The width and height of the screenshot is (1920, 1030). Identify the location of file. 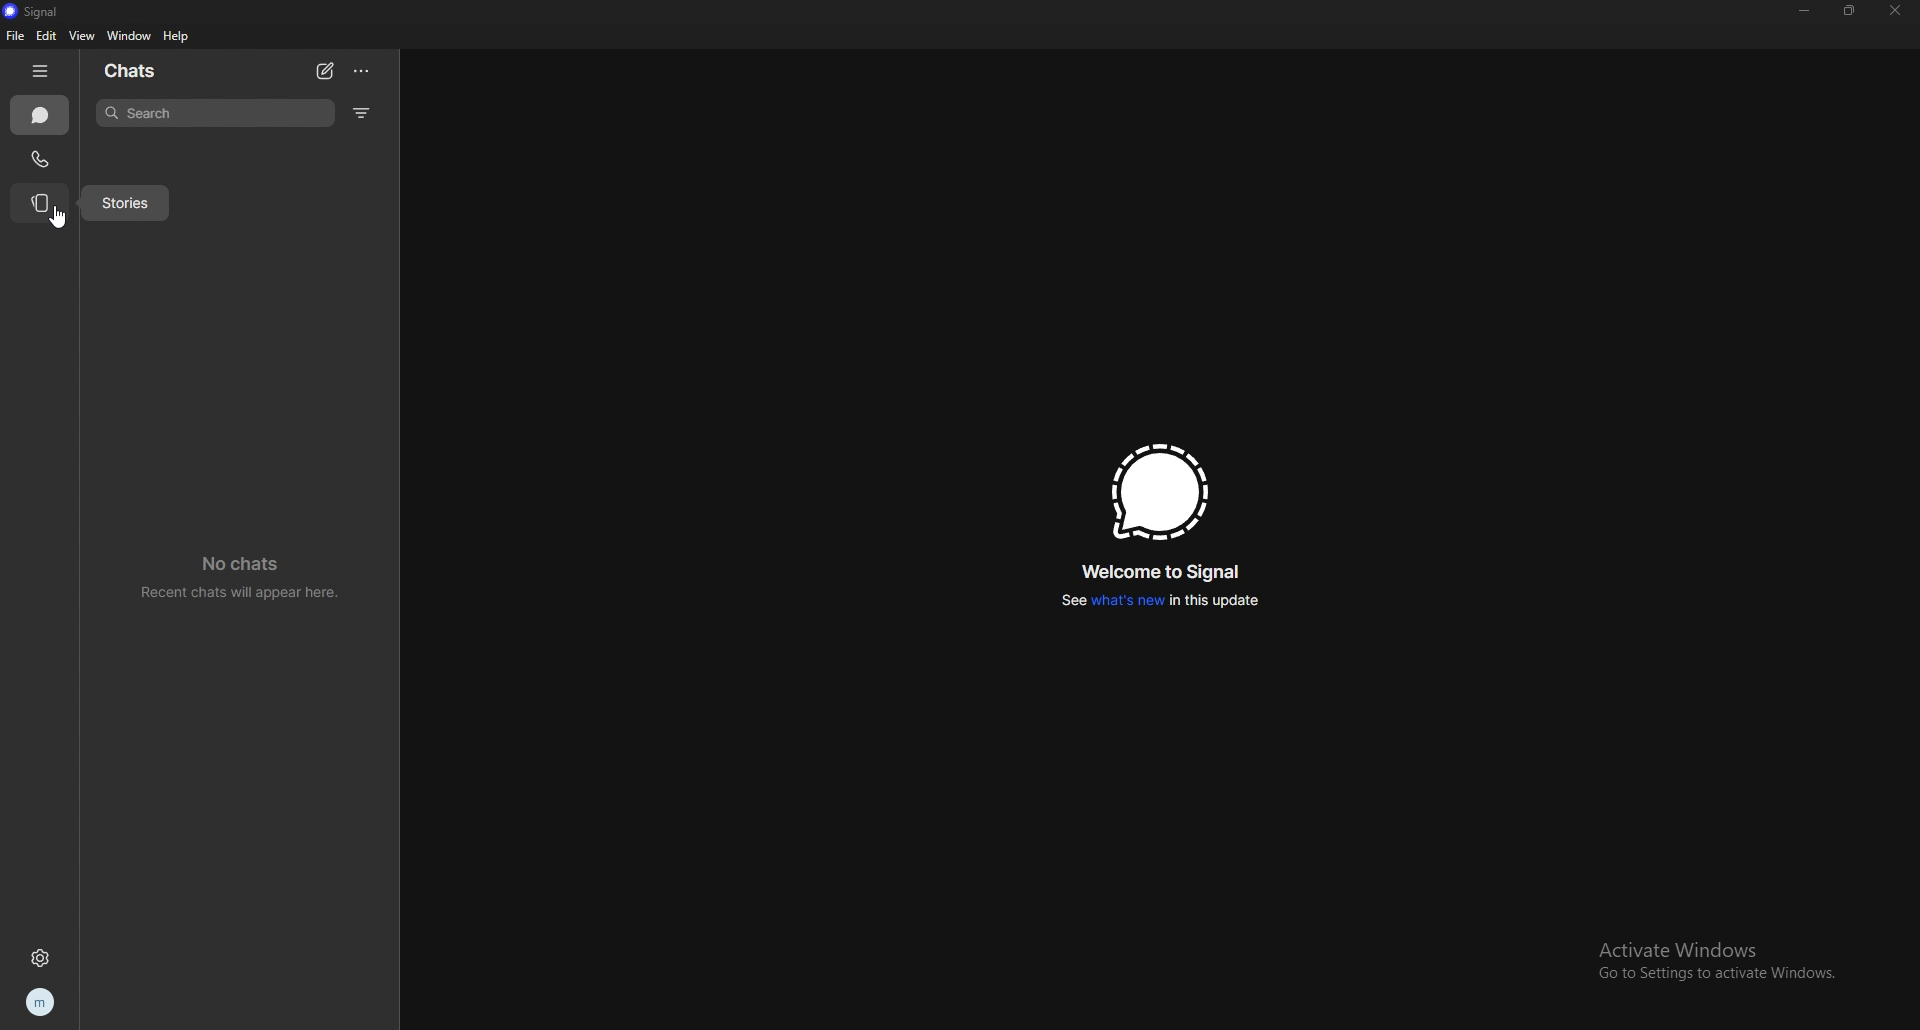
(14, 35).